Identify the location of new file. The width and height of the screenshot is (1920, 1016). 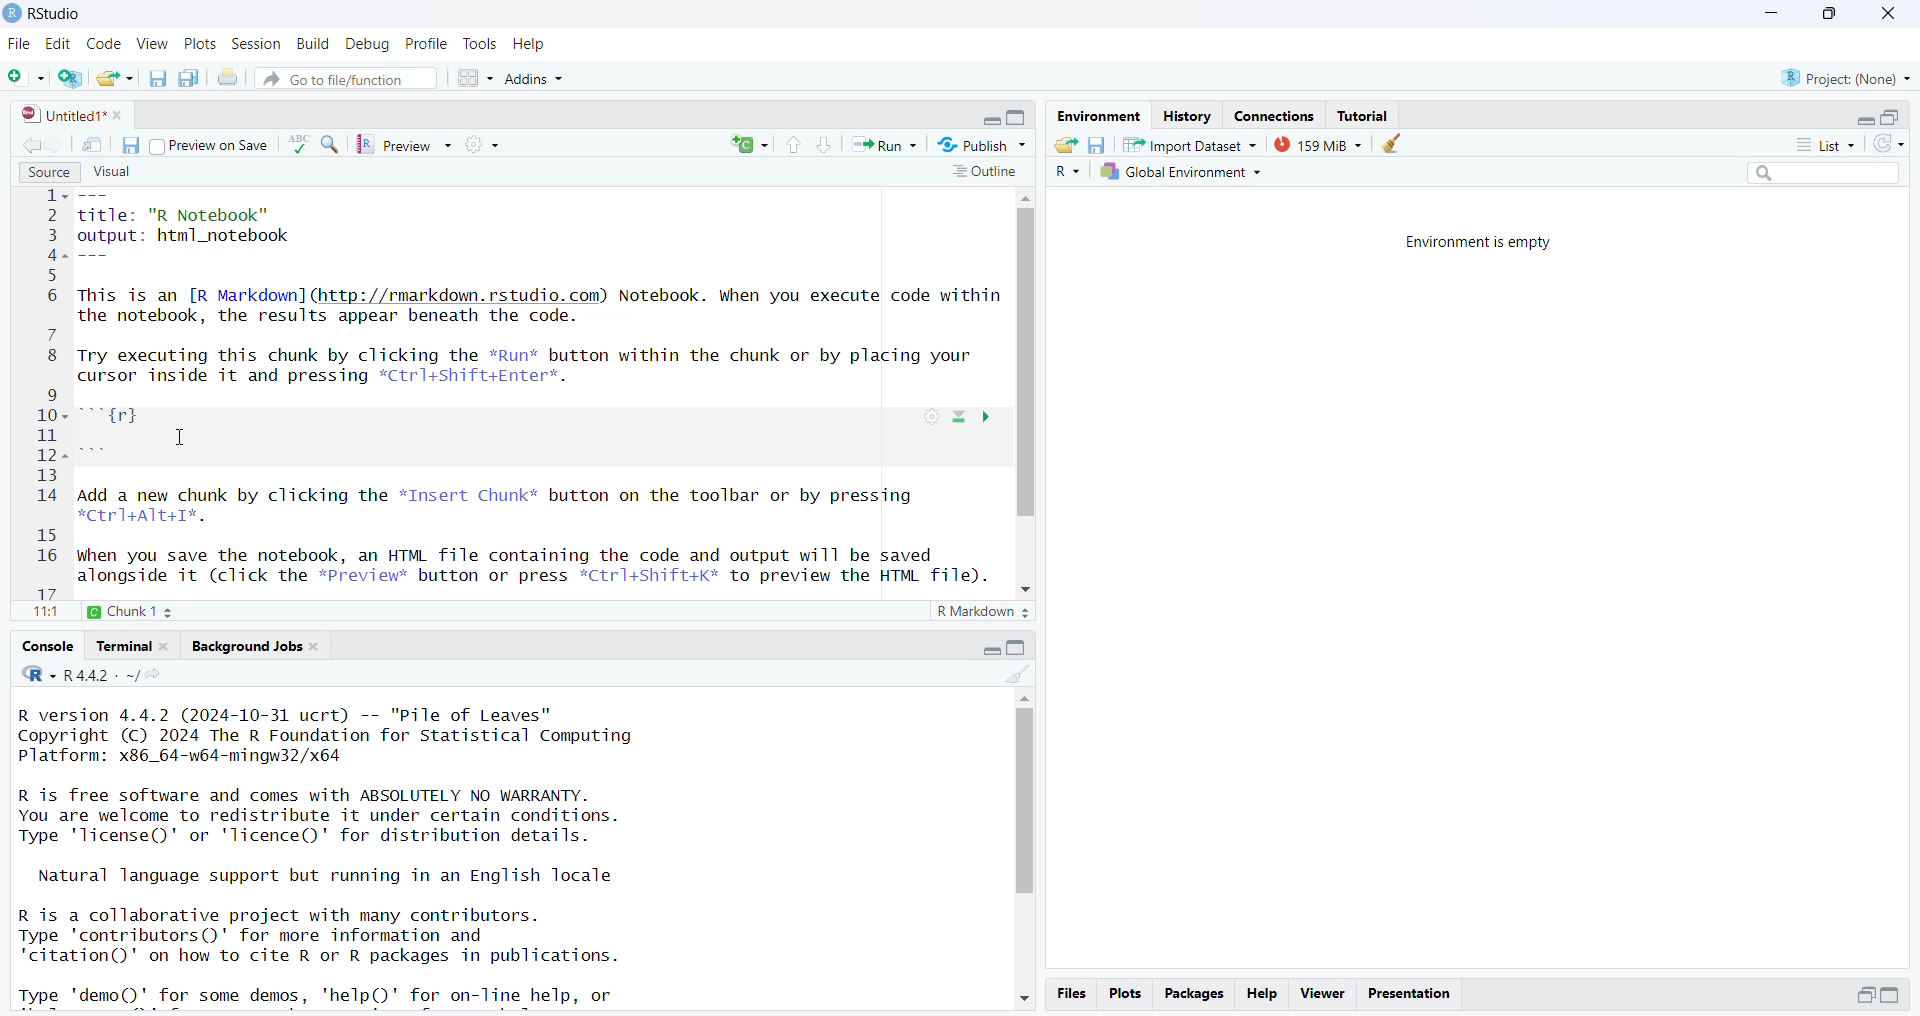
(26, 77).